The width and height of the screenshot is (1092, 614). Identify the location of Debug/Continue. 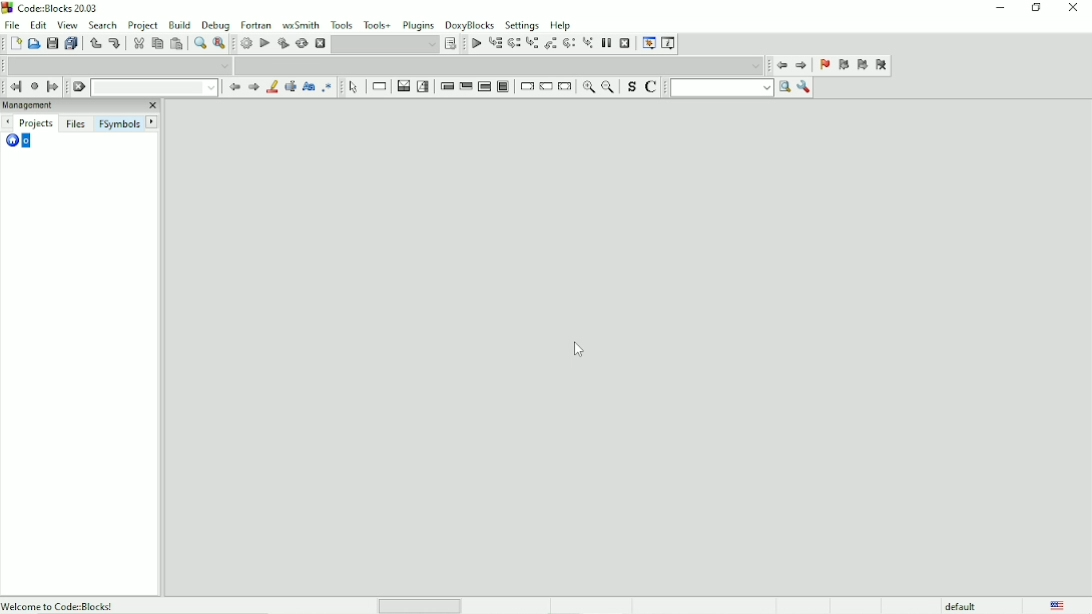
(474, 44).